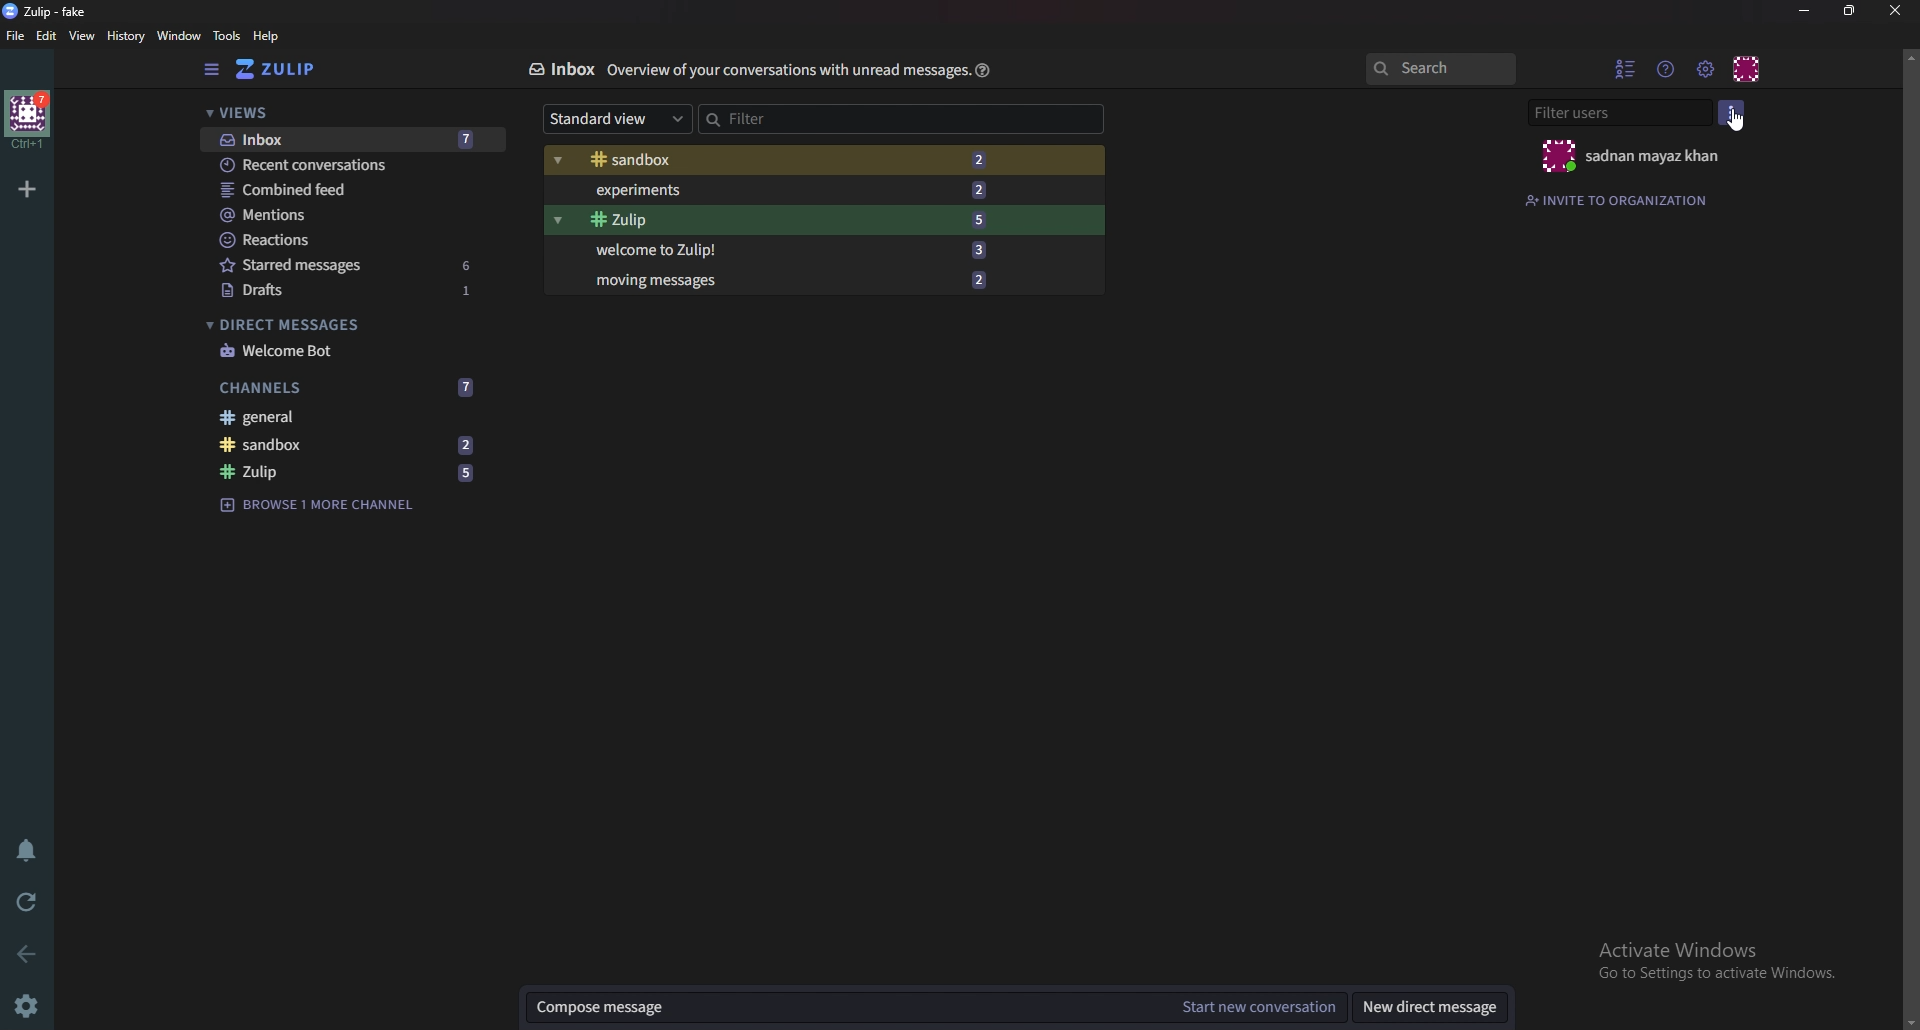  What do you see at coordinates (355, 189) in the screenshot?
I see `Combined feed` at bounding box center [355, 189].